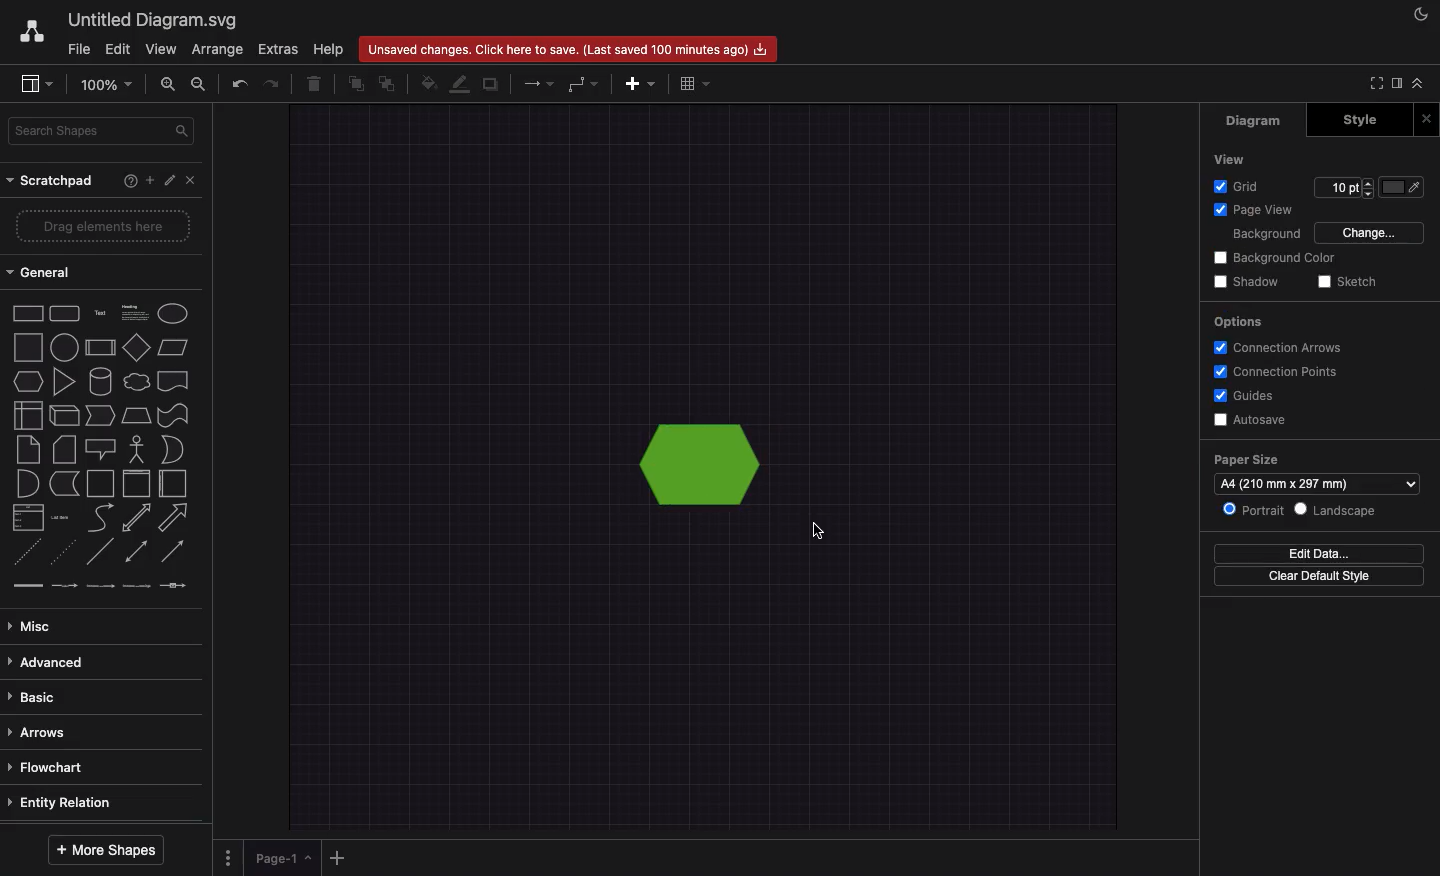 Image resolution: width=1440 pixels, height=876 pixels. Describe the element at coordinates (42, 270) in the screenshot. I see `General ` at that location.